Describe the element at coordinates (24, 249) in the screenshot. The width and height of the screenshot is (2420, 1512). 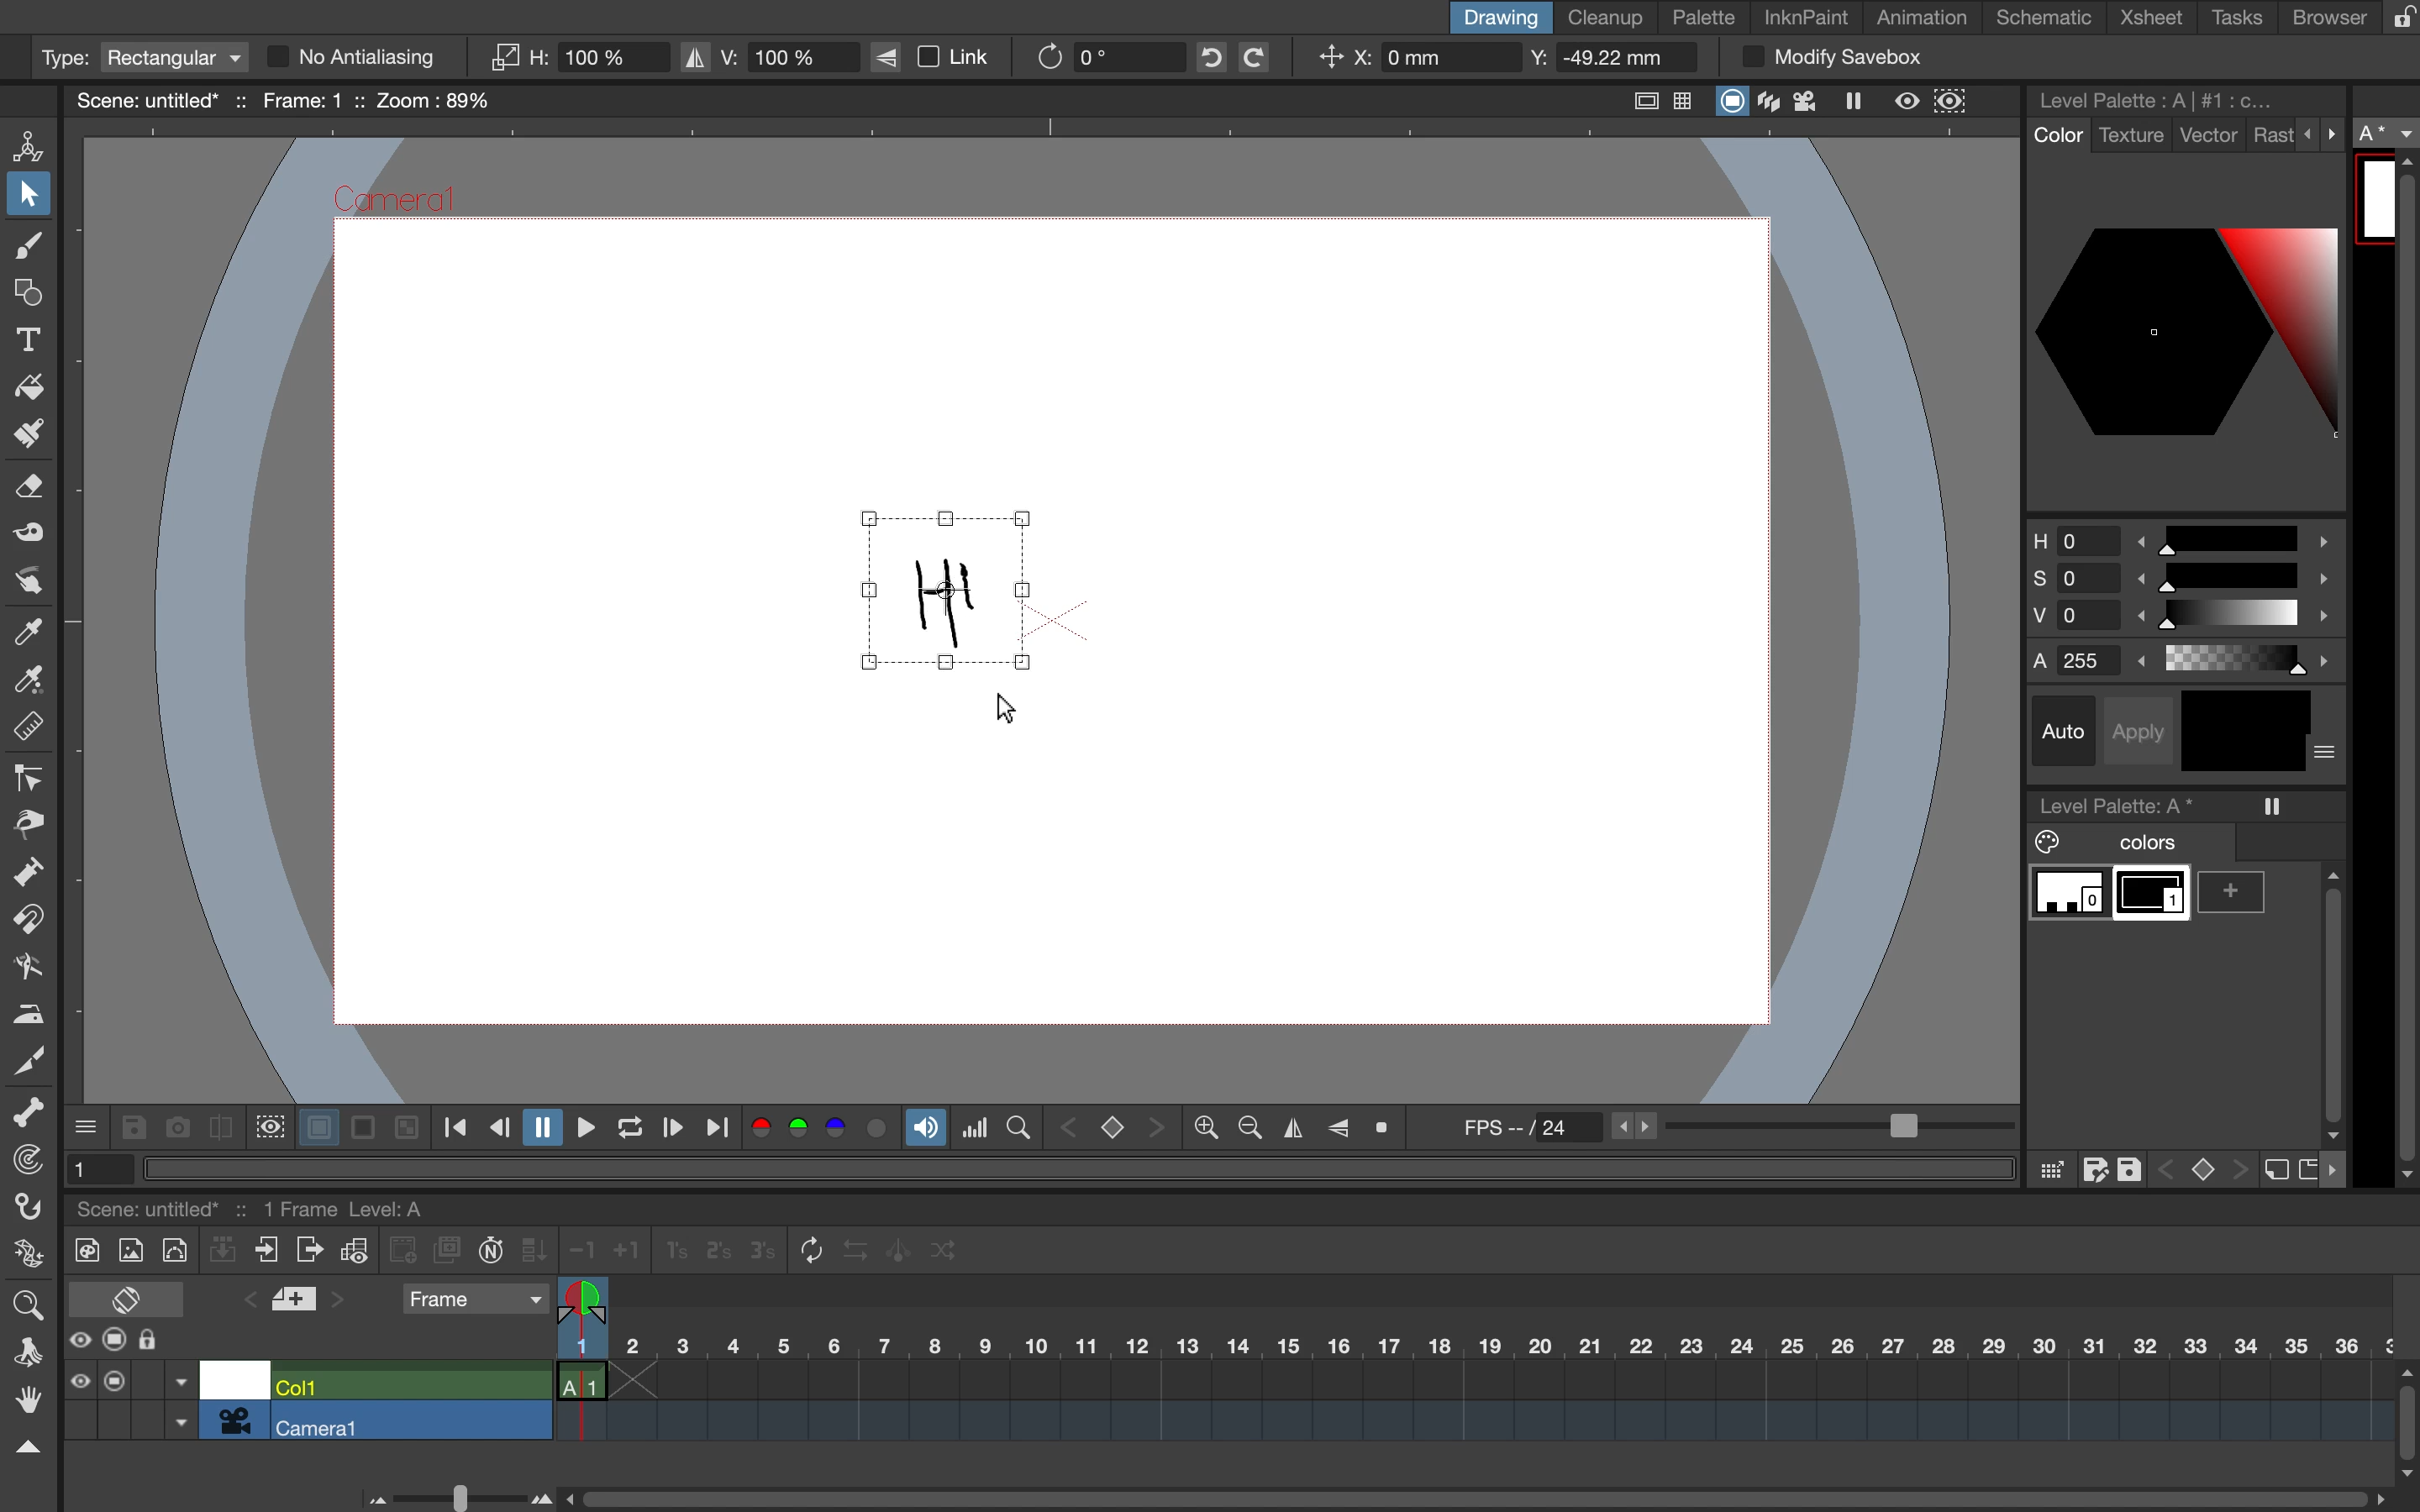
I see `brush tool` at that location.